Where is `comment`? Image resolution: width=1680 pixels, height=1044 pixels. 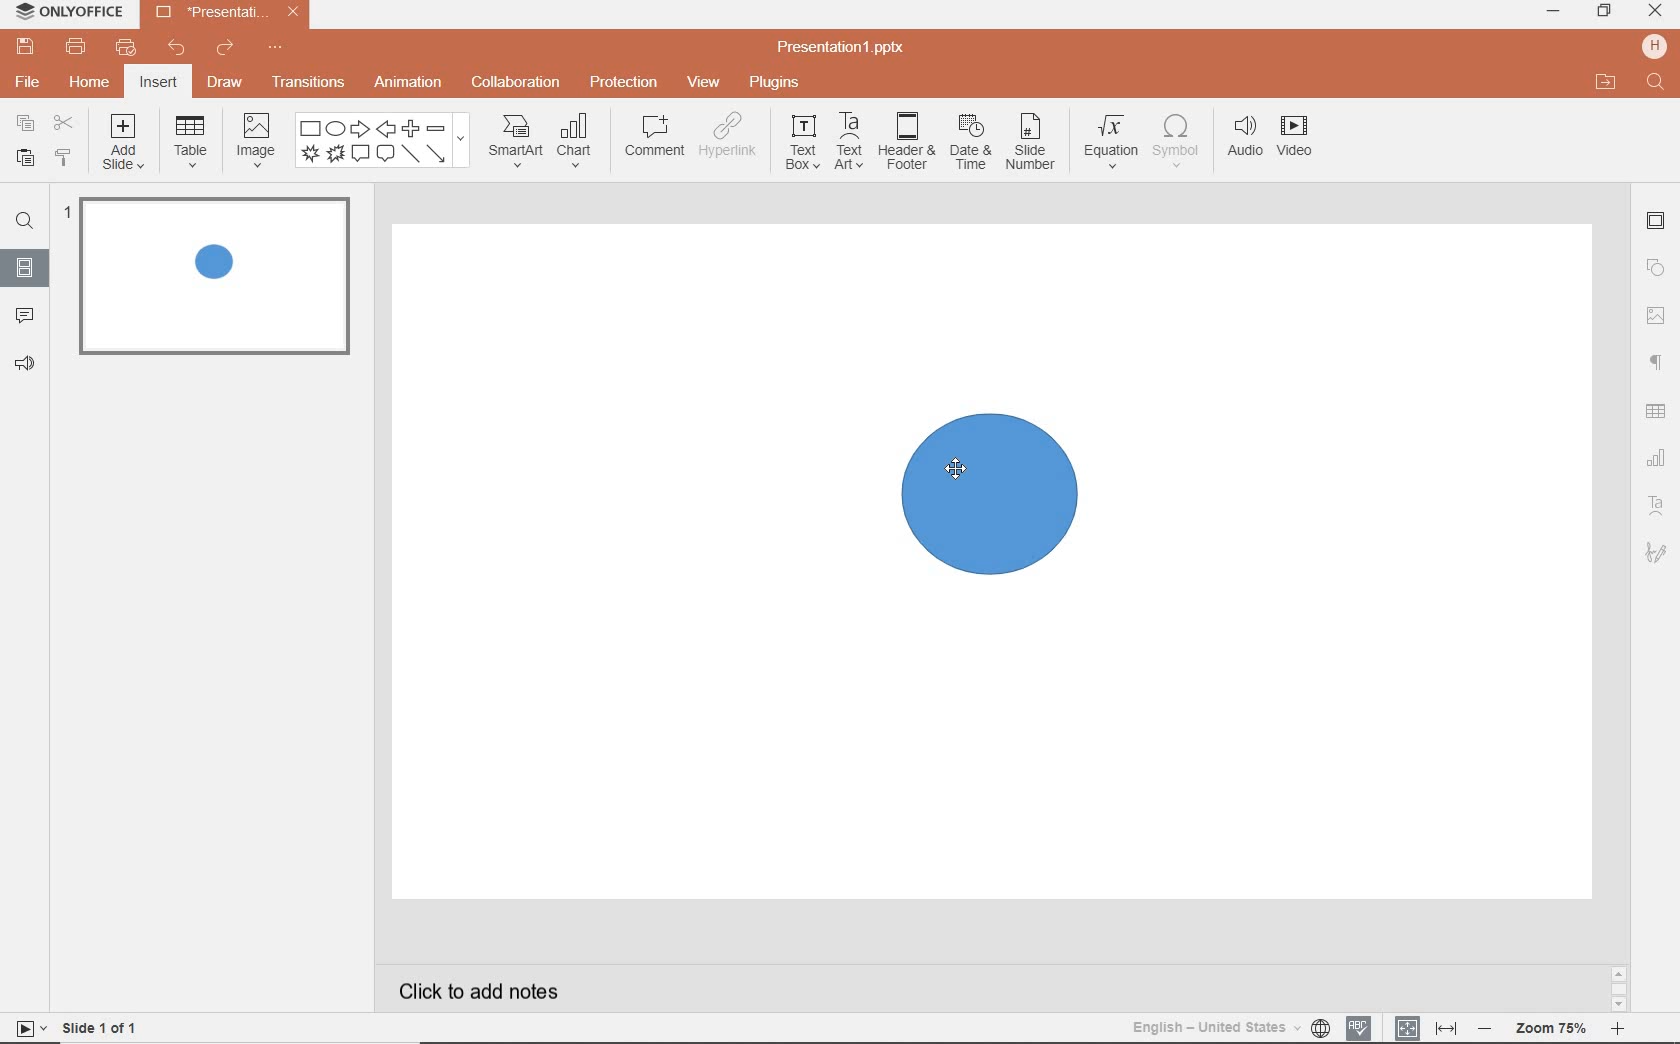 comment is located at coordinates (21, 316).